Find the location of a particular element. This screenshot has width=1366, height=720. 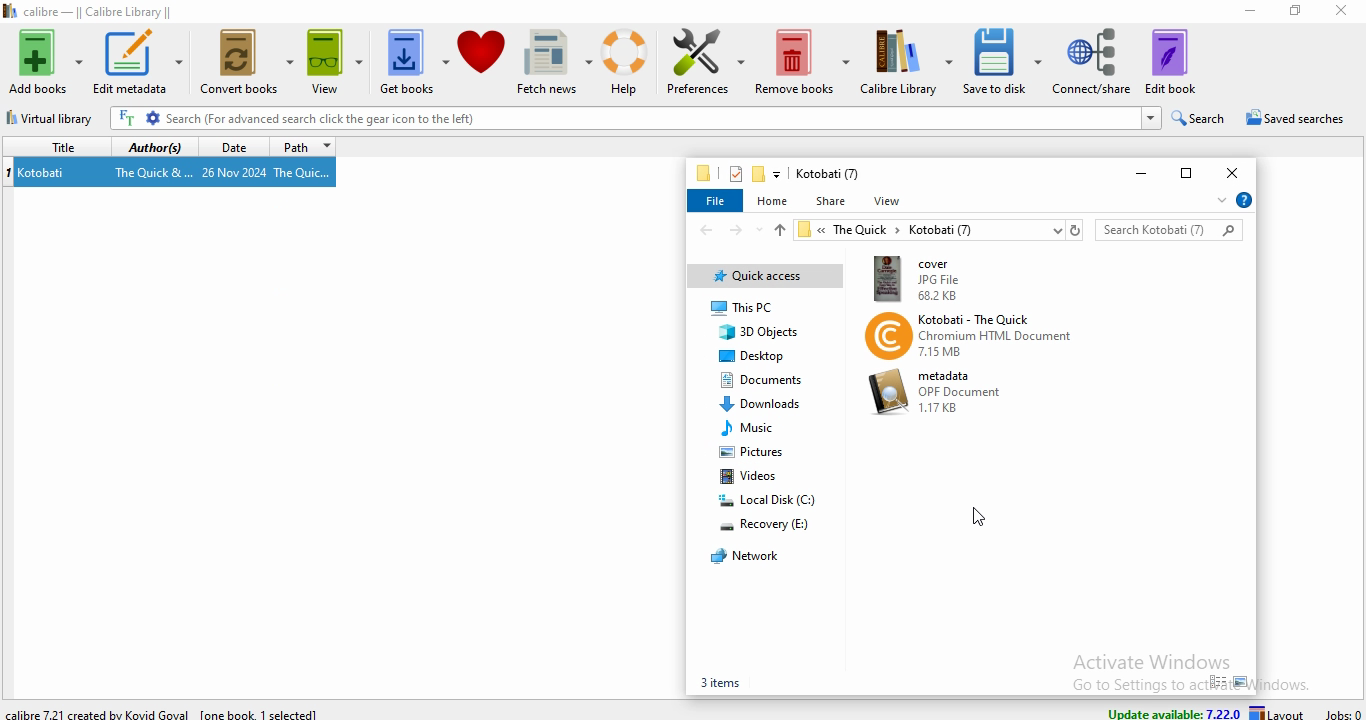

close is located at coordinates (1235, 170).